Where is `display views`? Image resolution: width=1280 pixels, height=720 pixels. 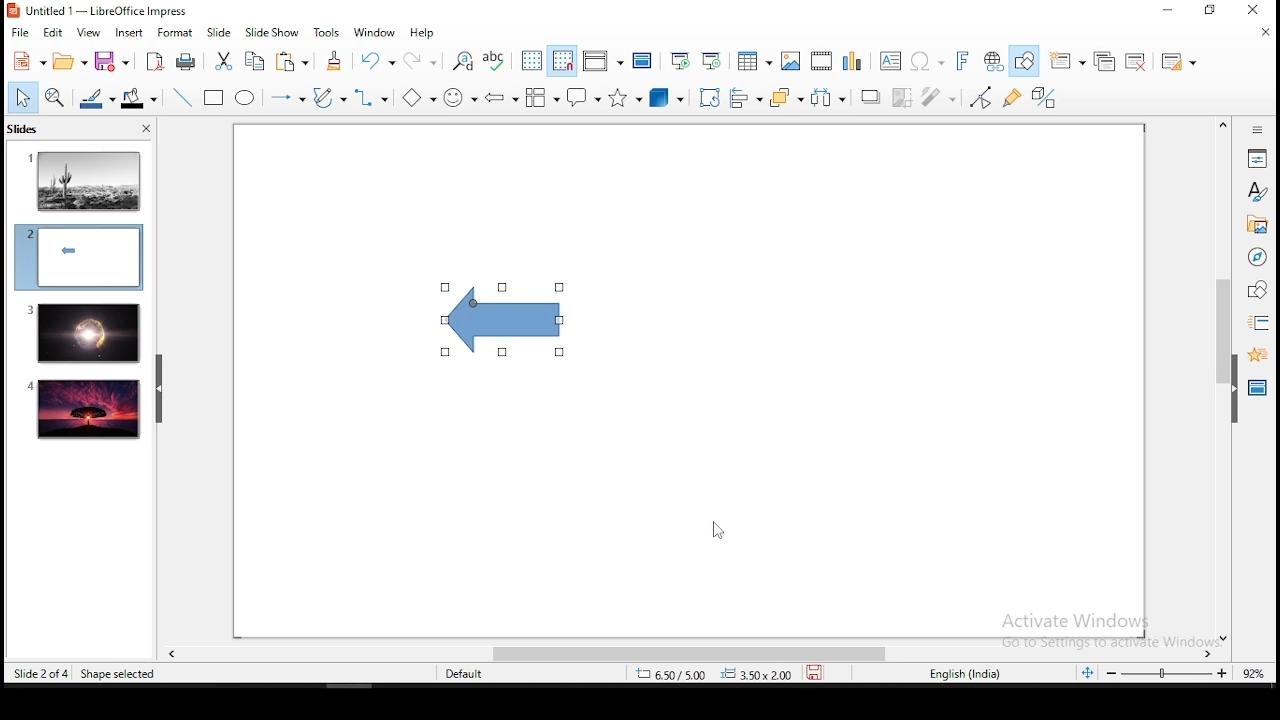 display views is located at coordinates (602, 61).